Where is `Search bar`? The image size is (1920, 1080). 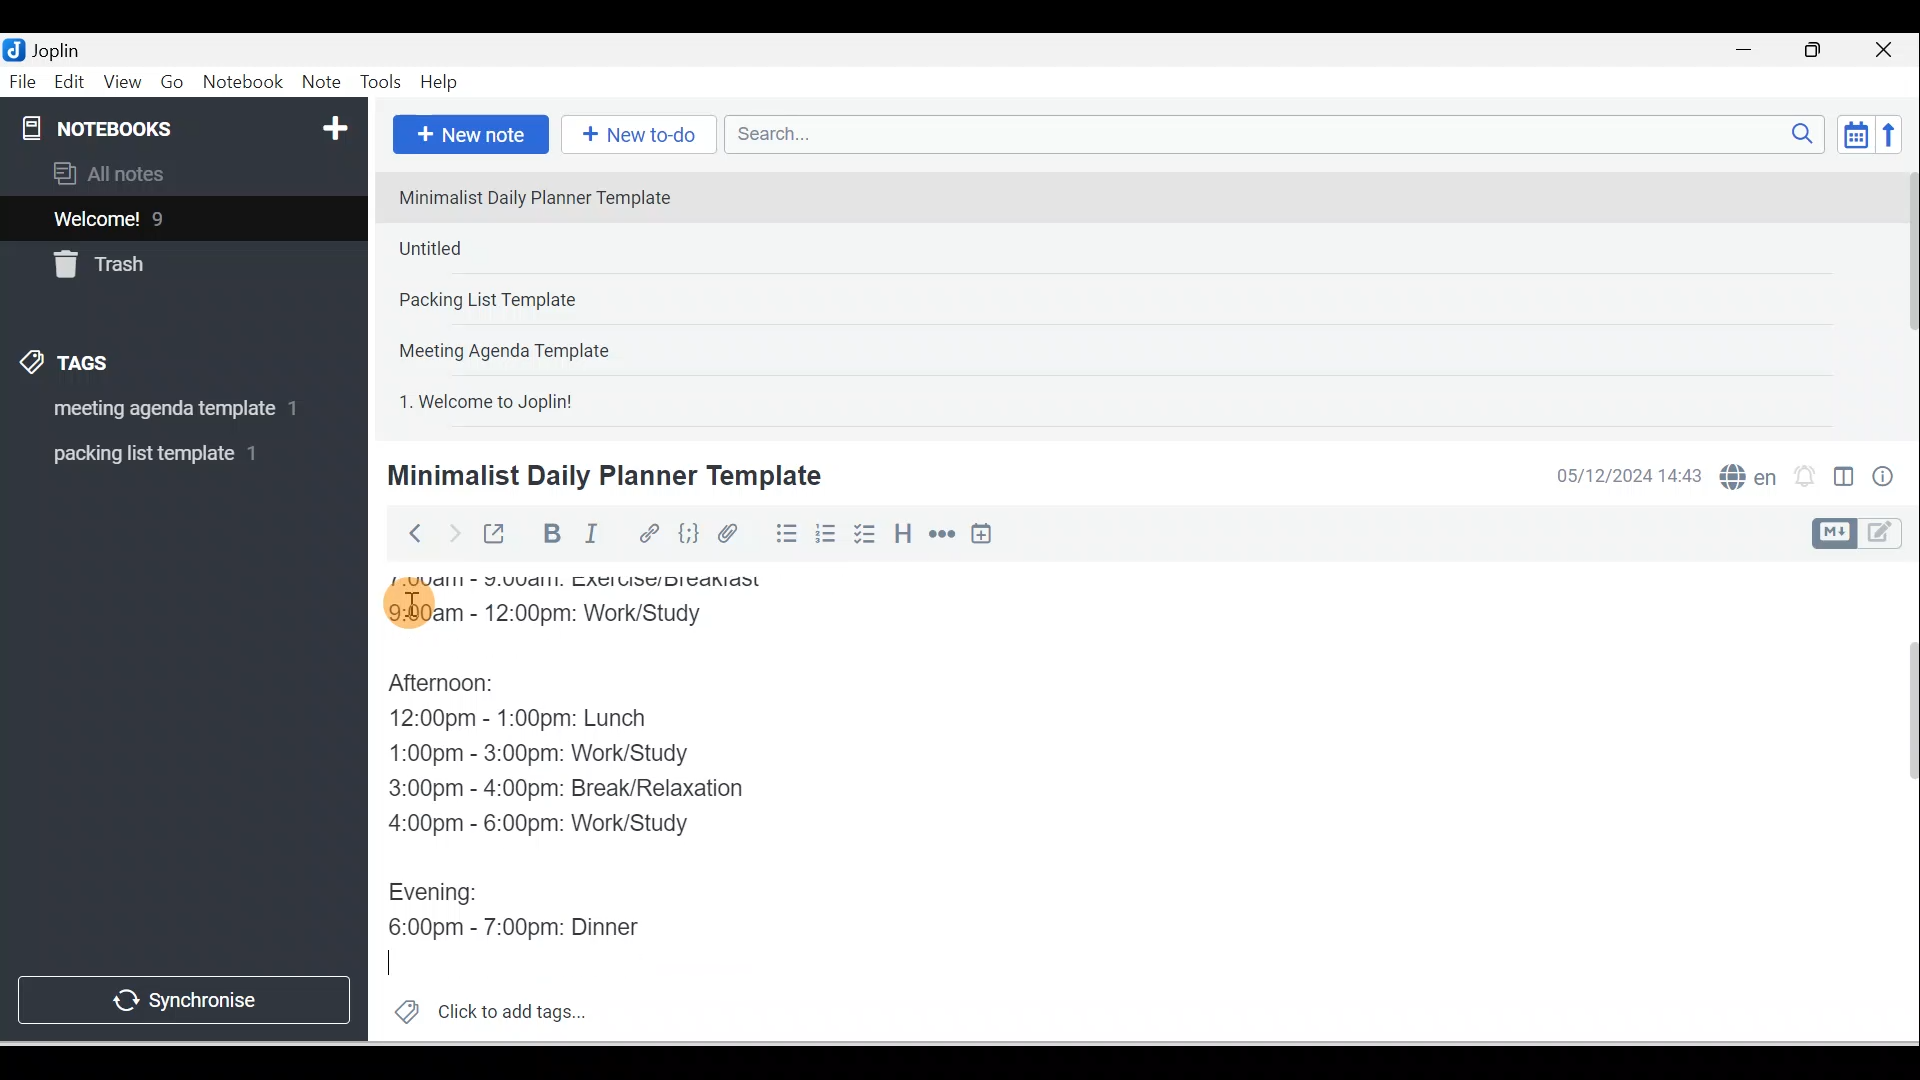 Search bar is located at coordinates (1281, 134).